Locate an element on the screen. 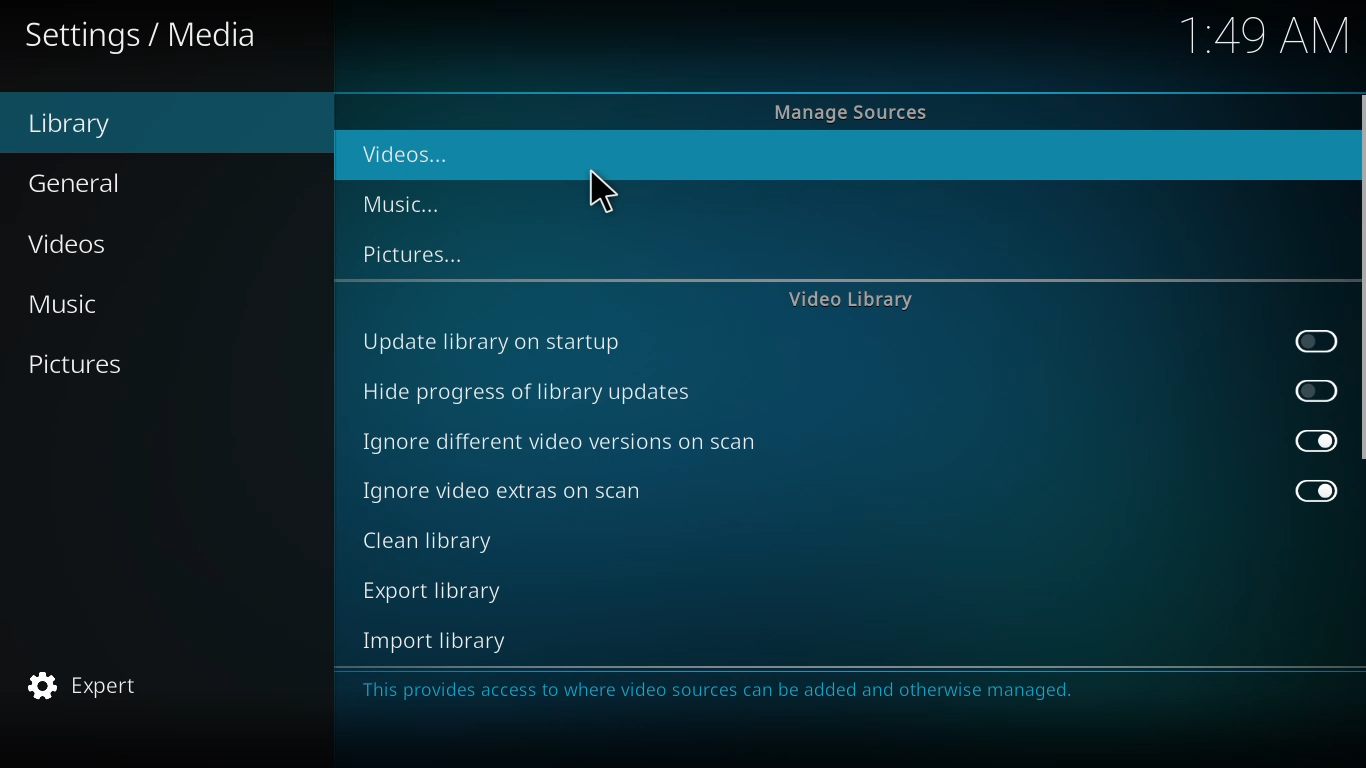  cursor is located at coordinates (600, 194).